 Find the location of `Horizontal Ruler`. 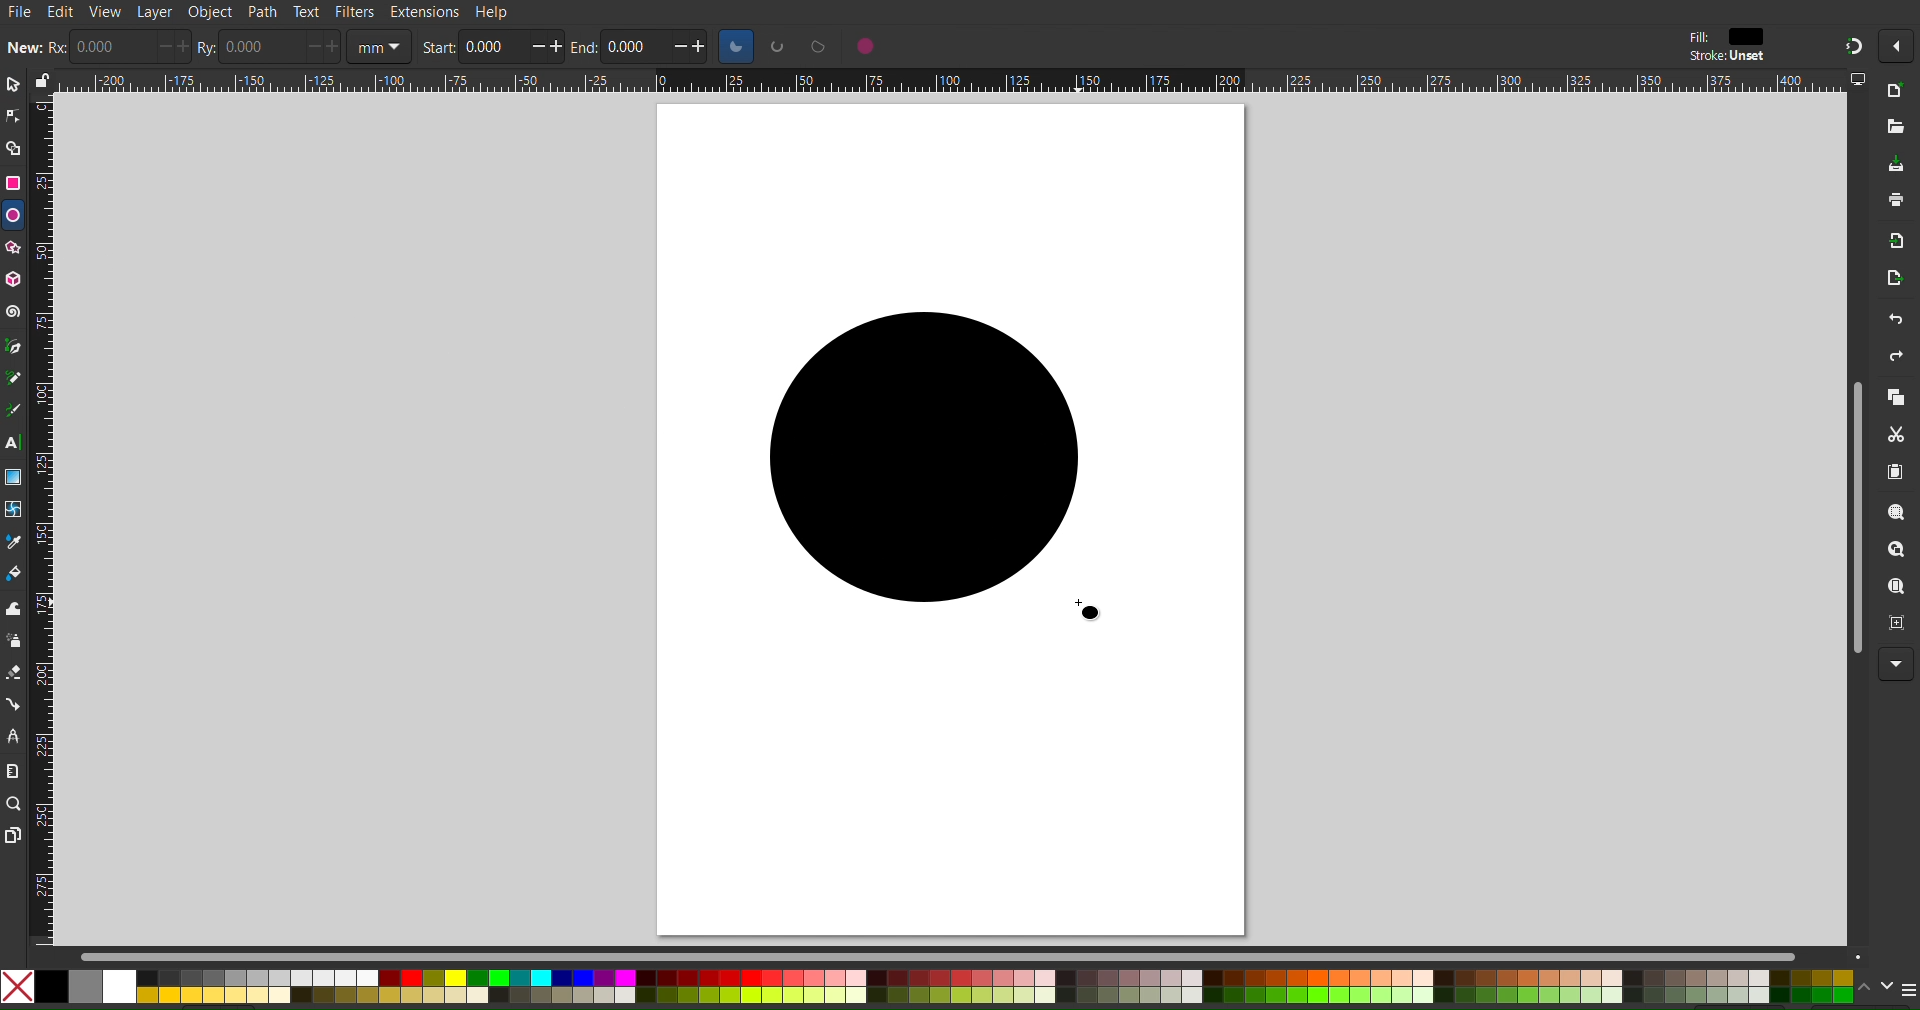

Horizontal Ruler is located at coordinates (951, 82).